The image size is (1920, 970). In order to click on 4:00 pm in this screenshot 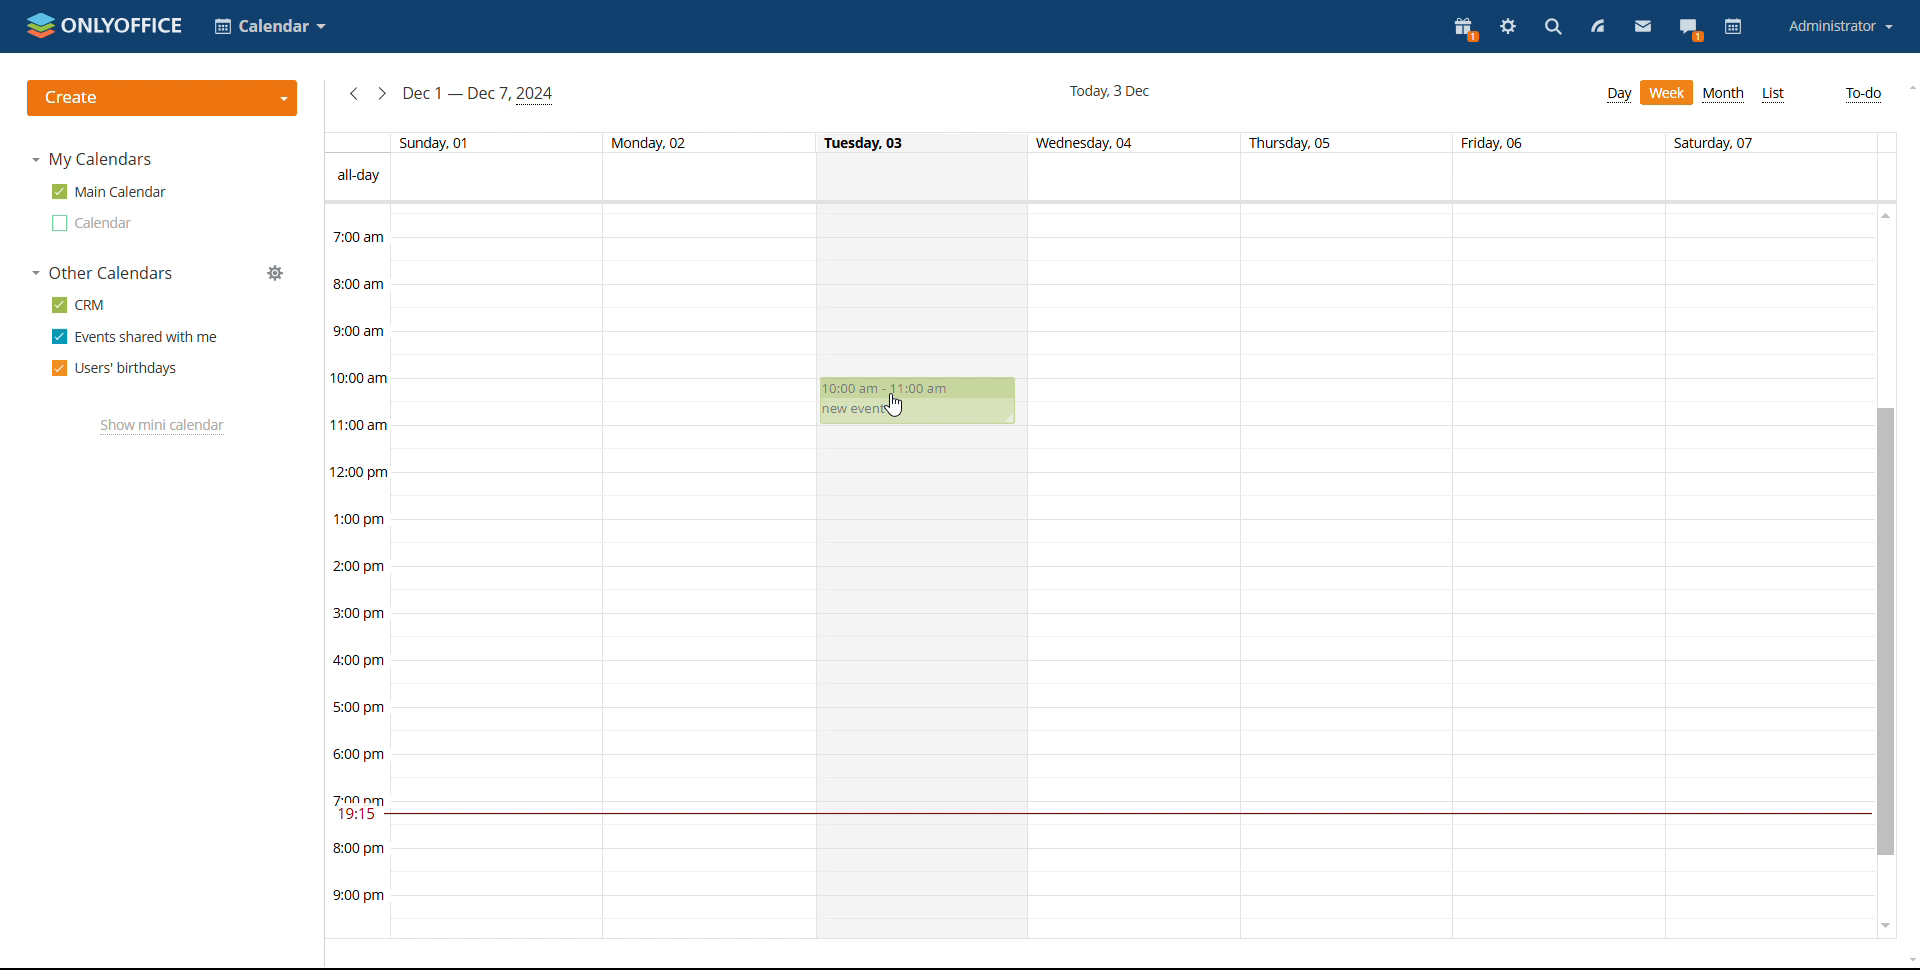, I will do `click(362, 660)`.